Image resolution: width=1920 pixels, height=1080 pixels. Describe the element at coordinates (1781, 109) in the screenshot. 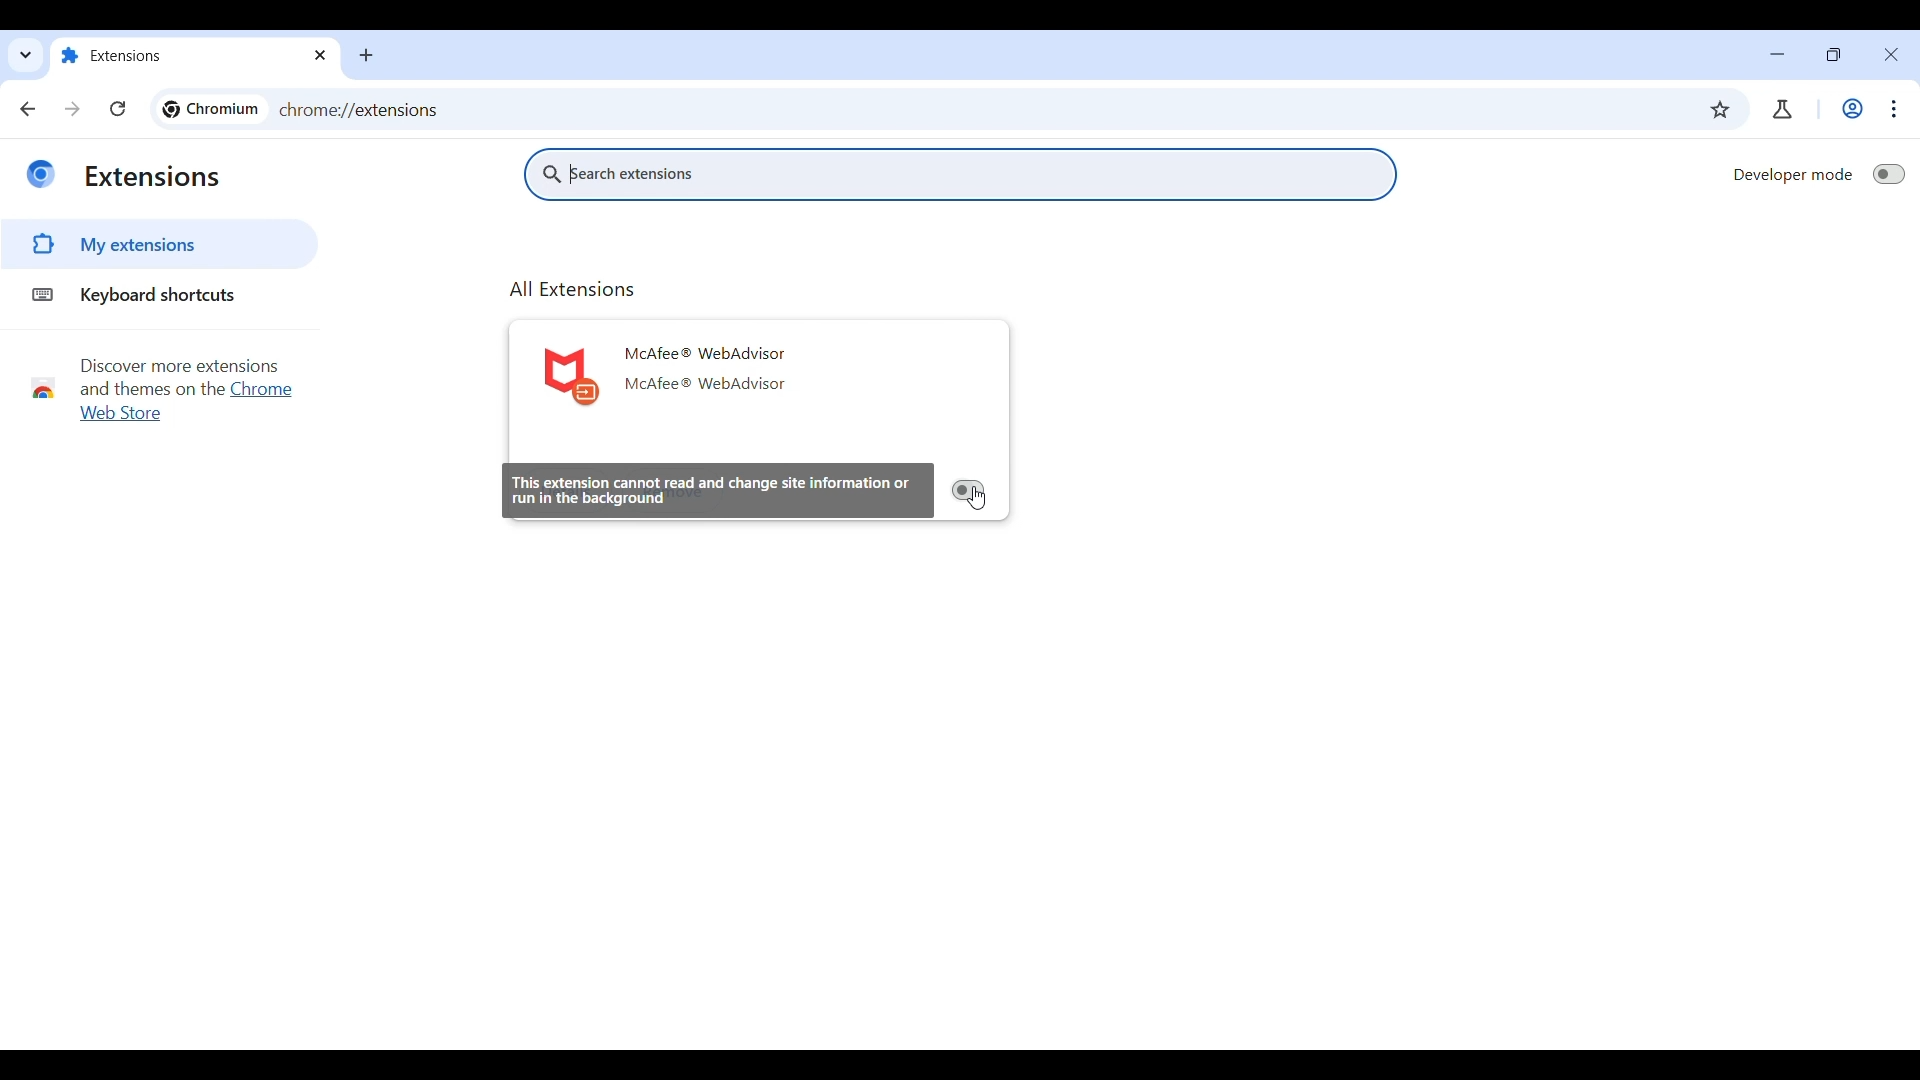

I see `Chrome labs` at that location.